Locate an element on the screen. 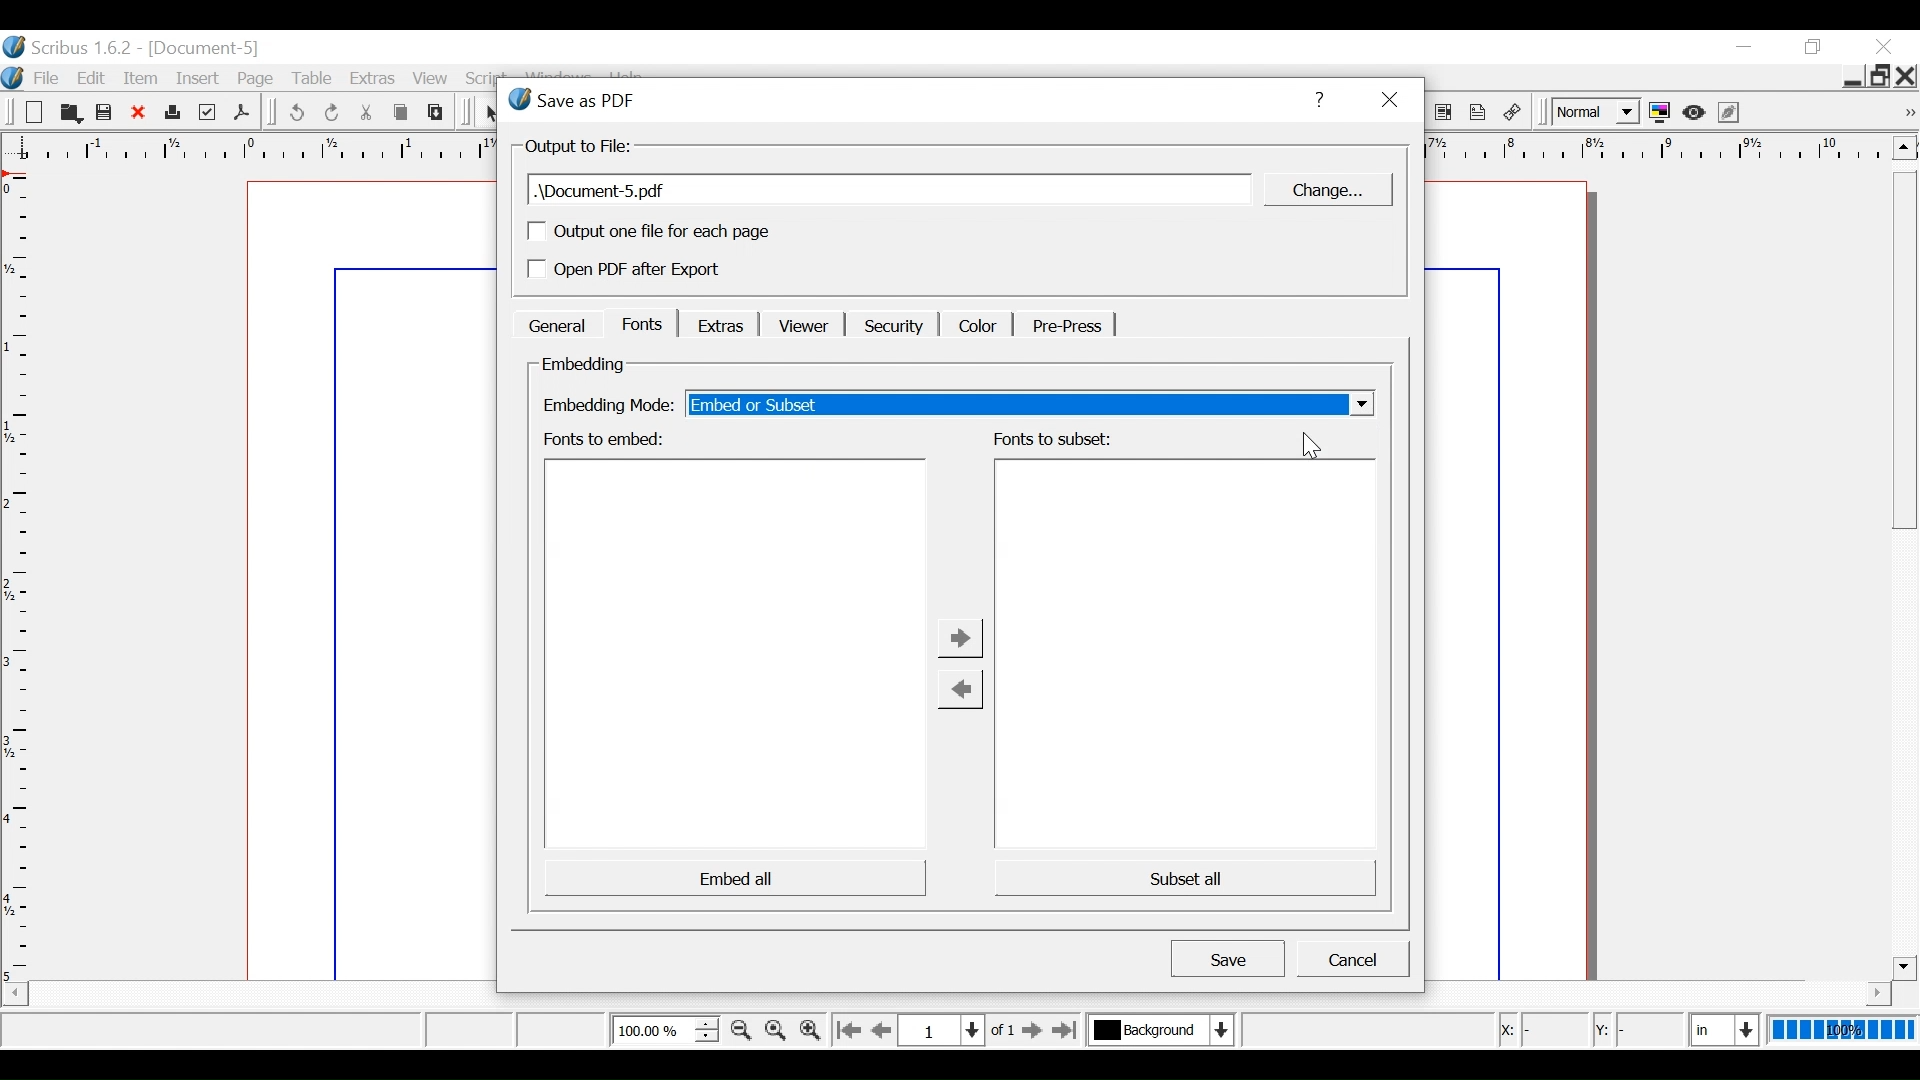 This screenshot has height=1080, width=1920. Undo is located at coordinates (296, 113).